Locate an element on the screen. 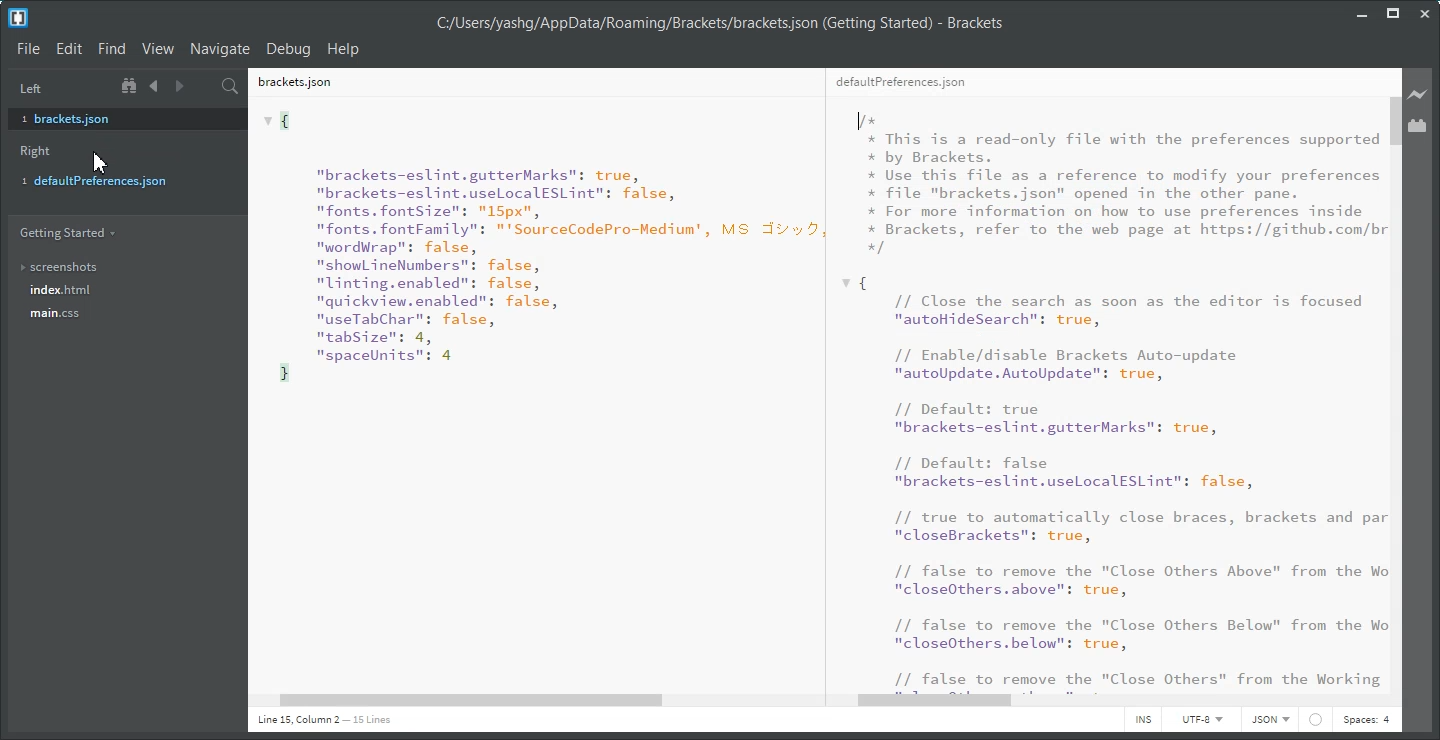 The image size is (1440, 740). Screenshots is located at coordinates (121, 267).